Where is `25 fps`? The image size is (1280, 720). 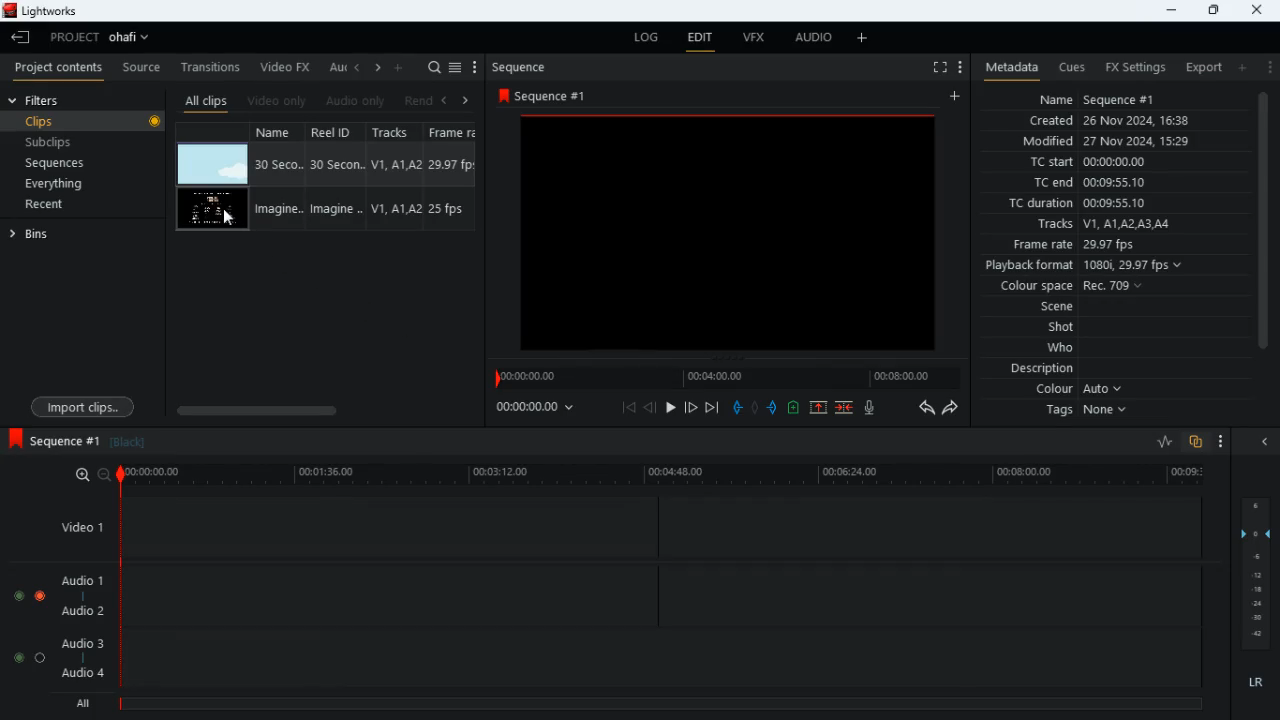
25 fps is located at coordinates (450, 210).